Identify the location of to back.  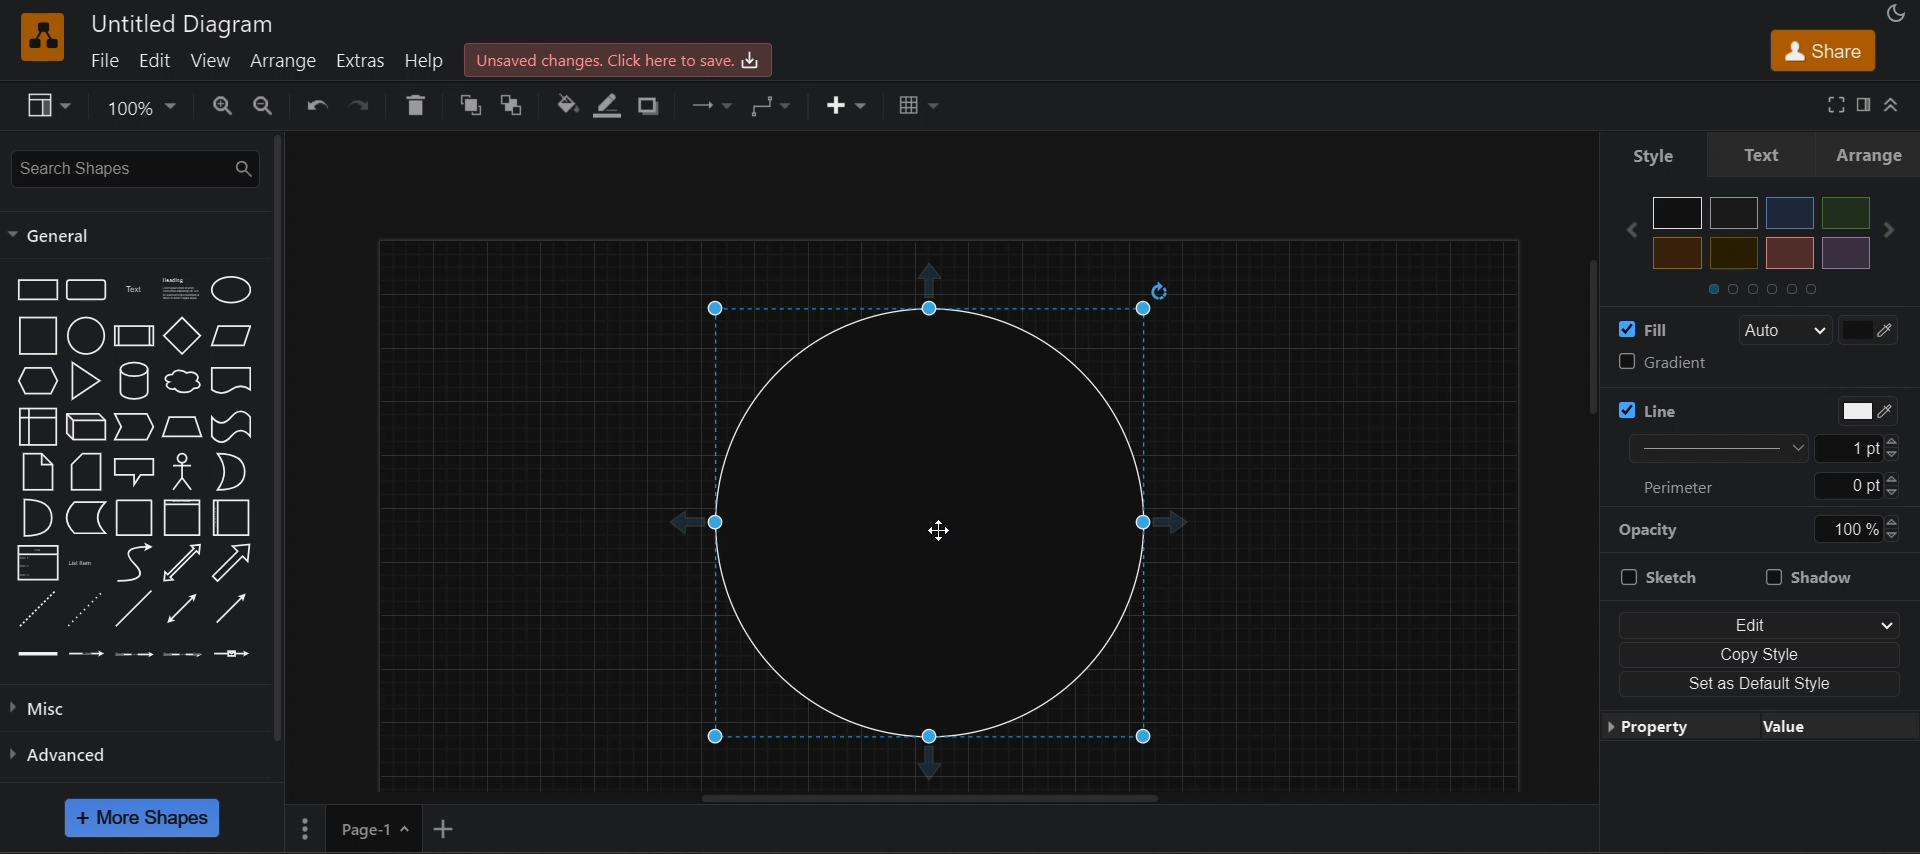
(513, 106).